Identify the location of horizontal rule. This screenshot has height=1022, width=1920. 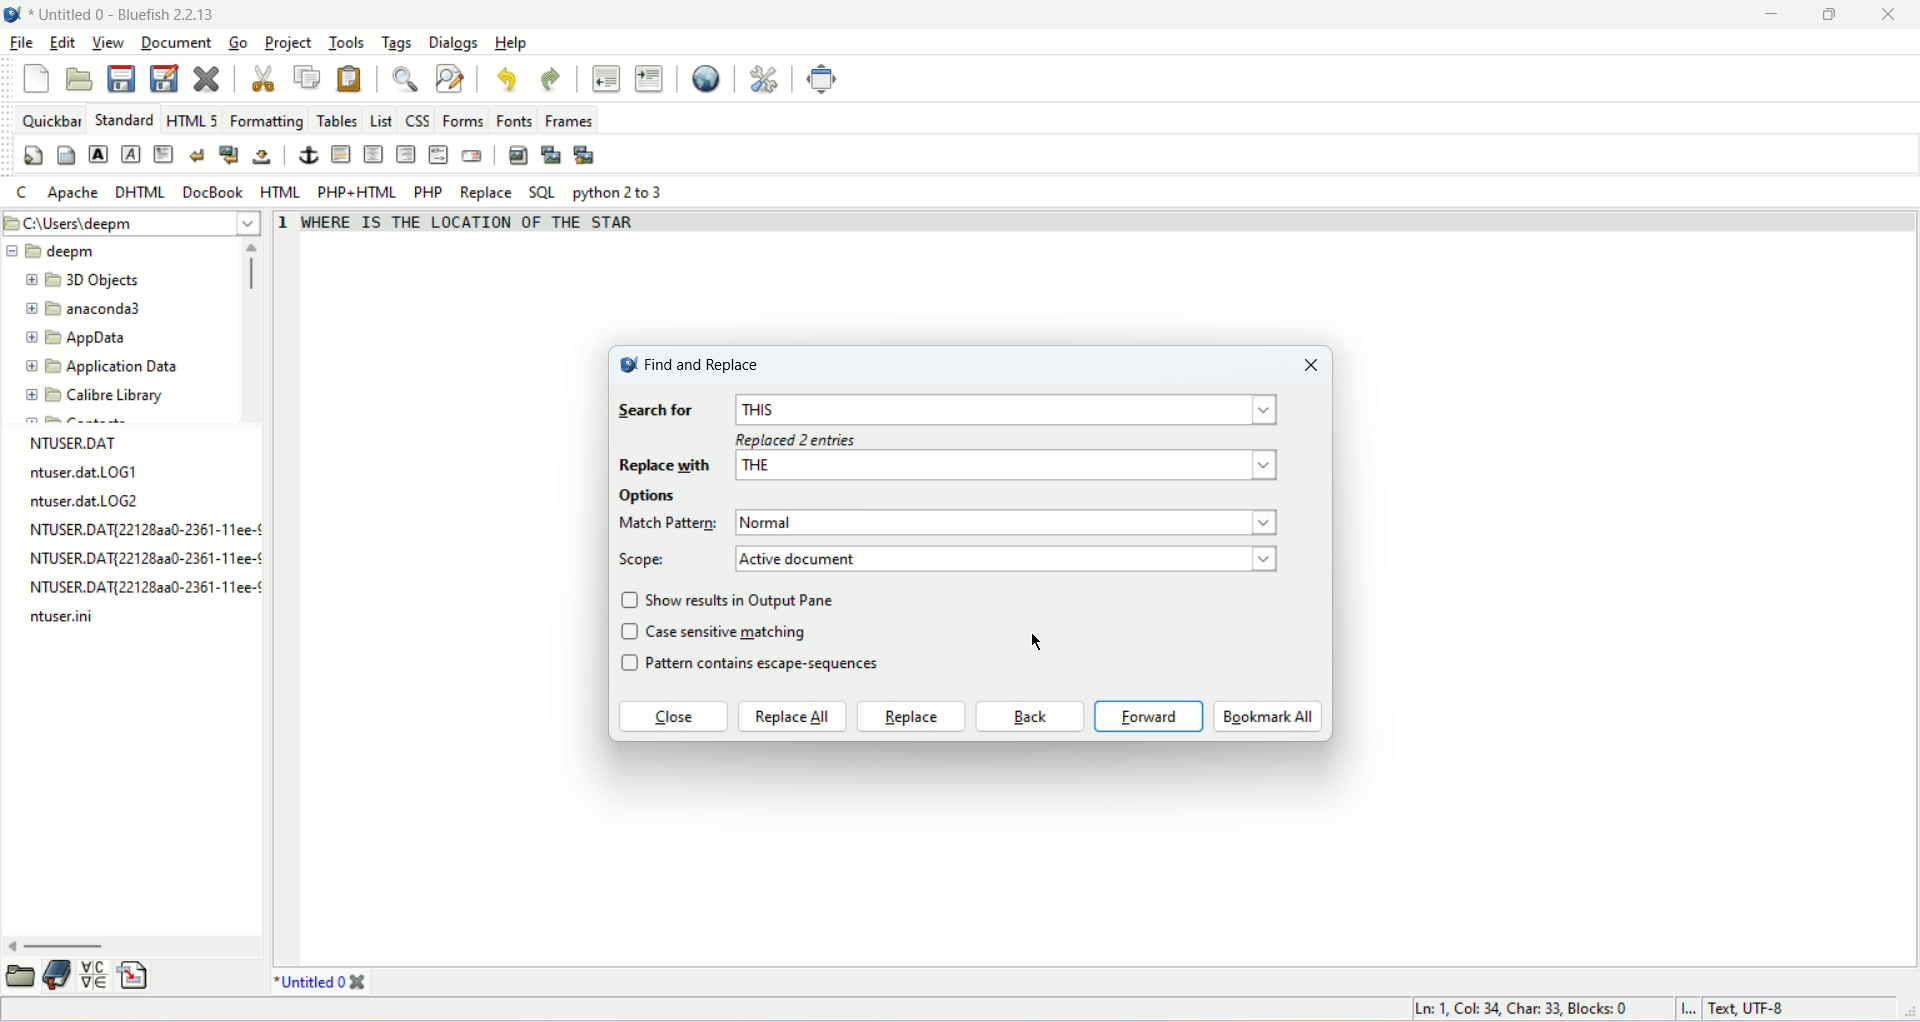
(343, 154).